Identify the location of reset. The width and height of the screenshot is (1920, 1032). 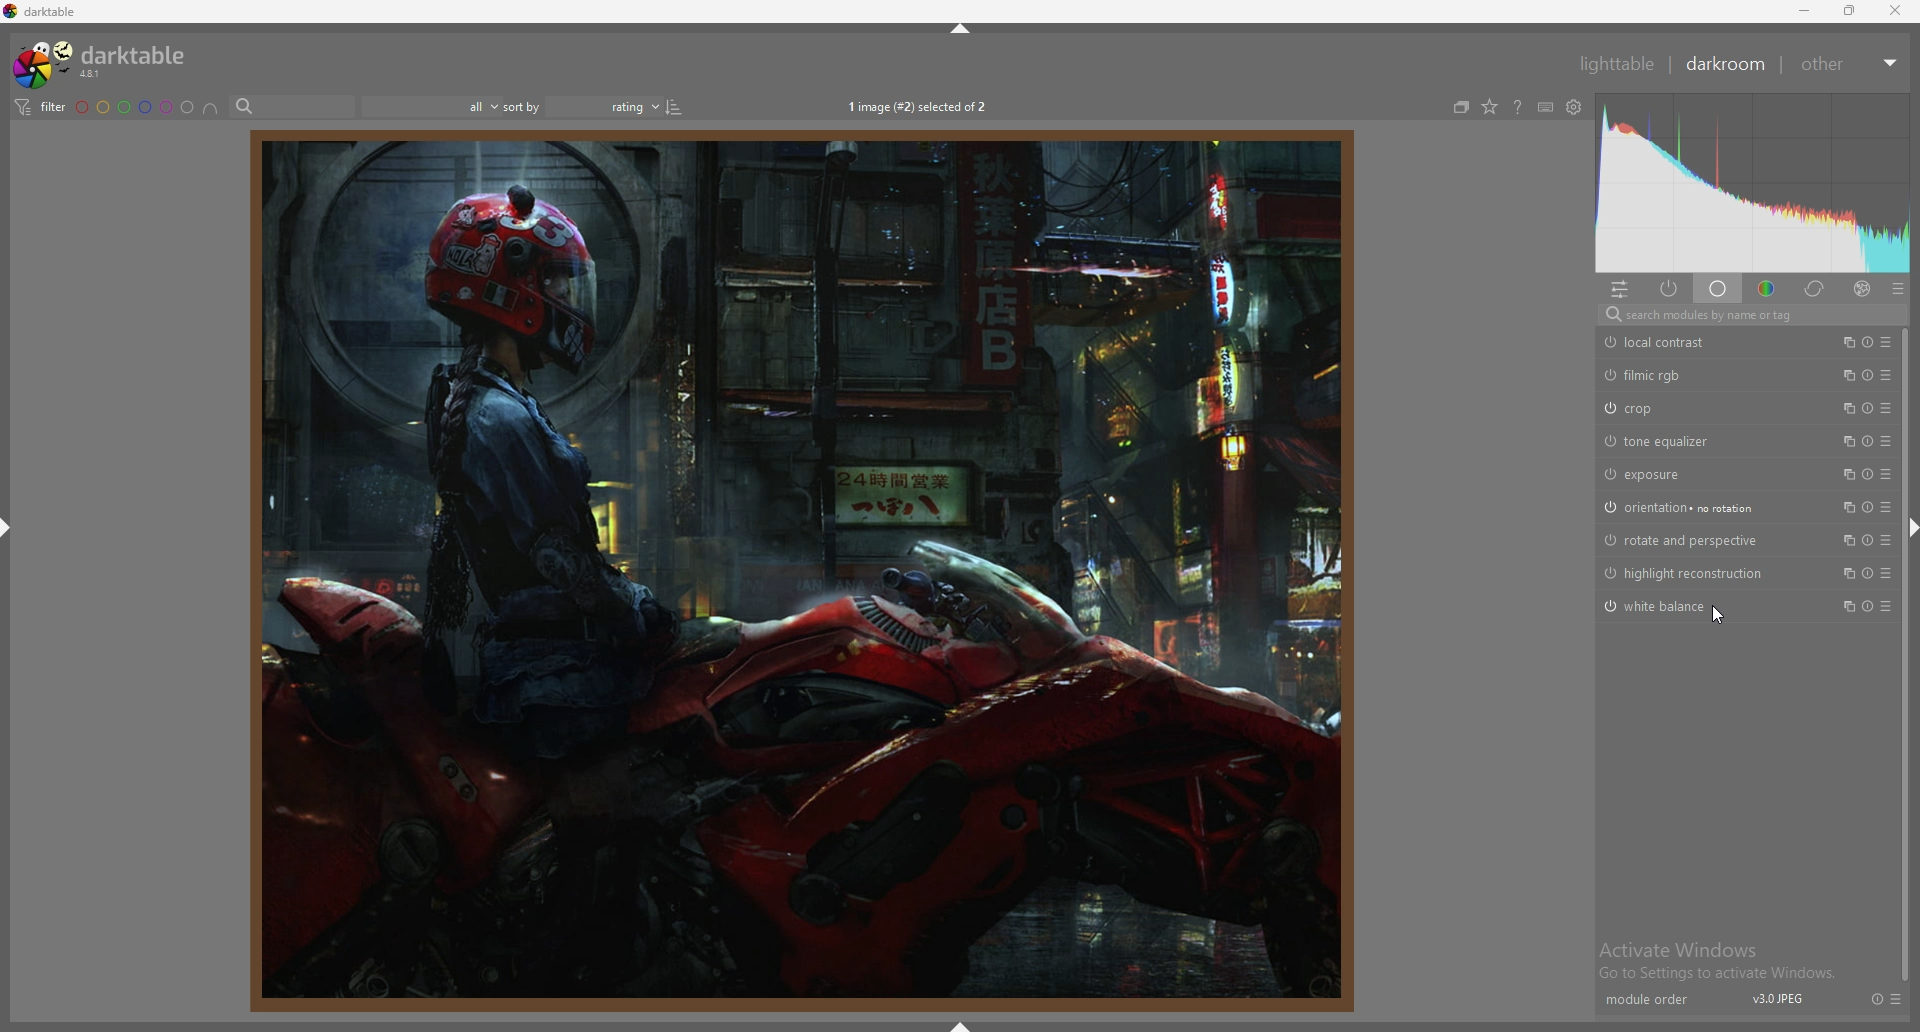
(1867, 475).